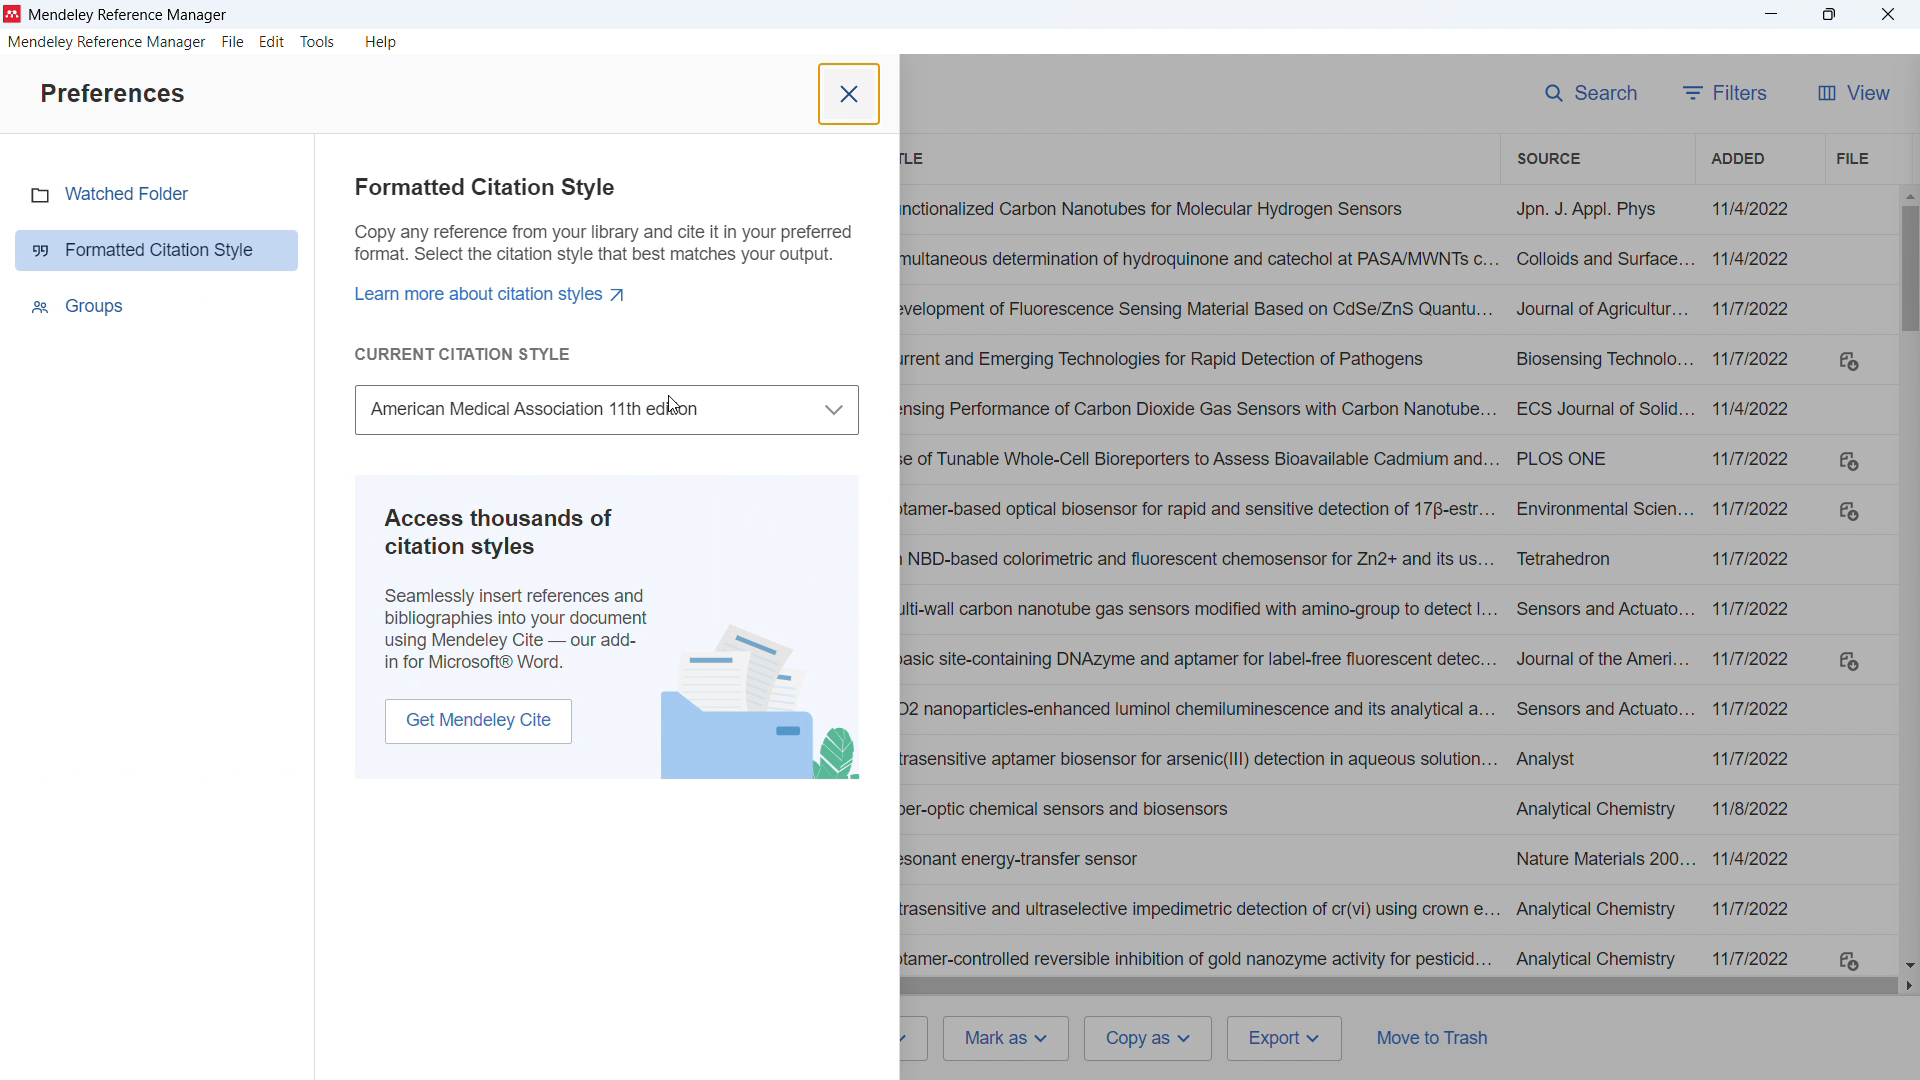 This screenshot has height=1080, width=1920. I want to click on Download links where Pdfs available, so click(1850, 661).